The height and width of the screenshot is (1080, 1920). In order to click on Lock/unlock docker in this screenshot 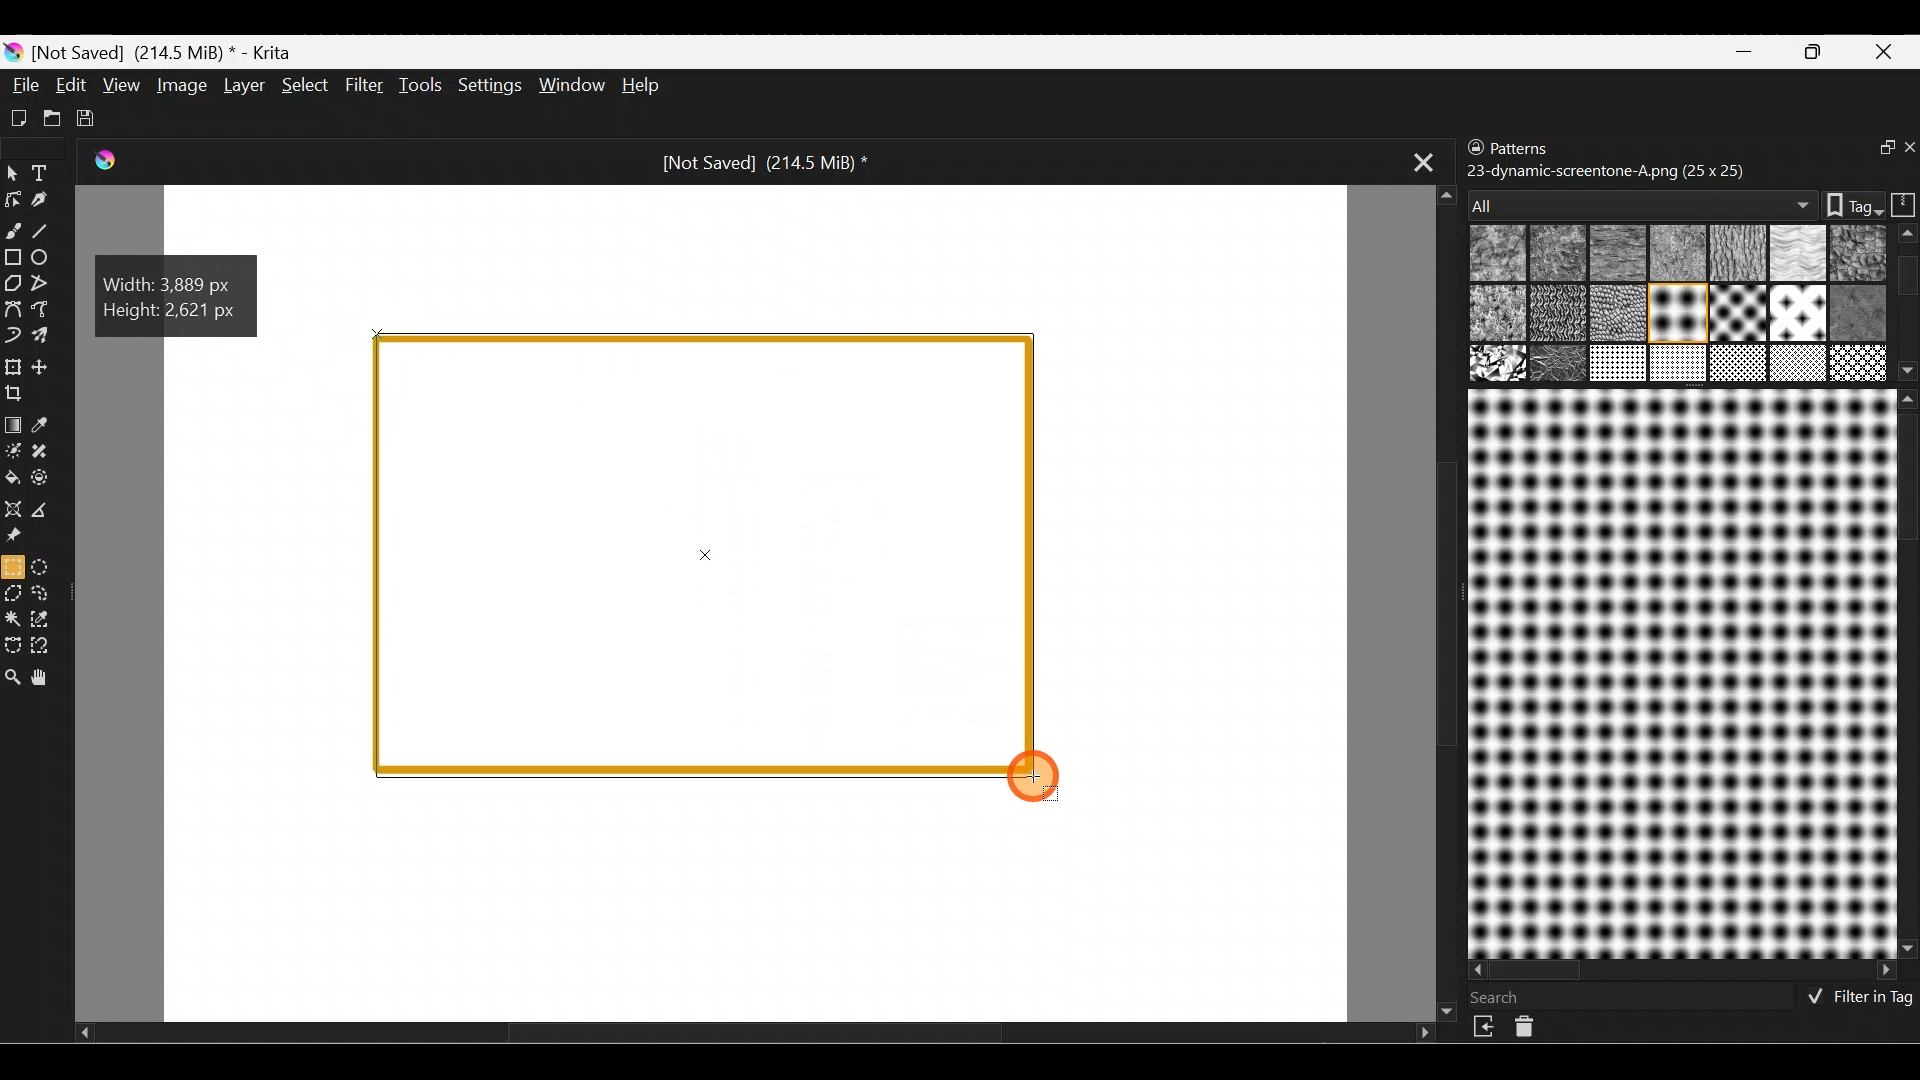, I will do `click(1471, 149)`.